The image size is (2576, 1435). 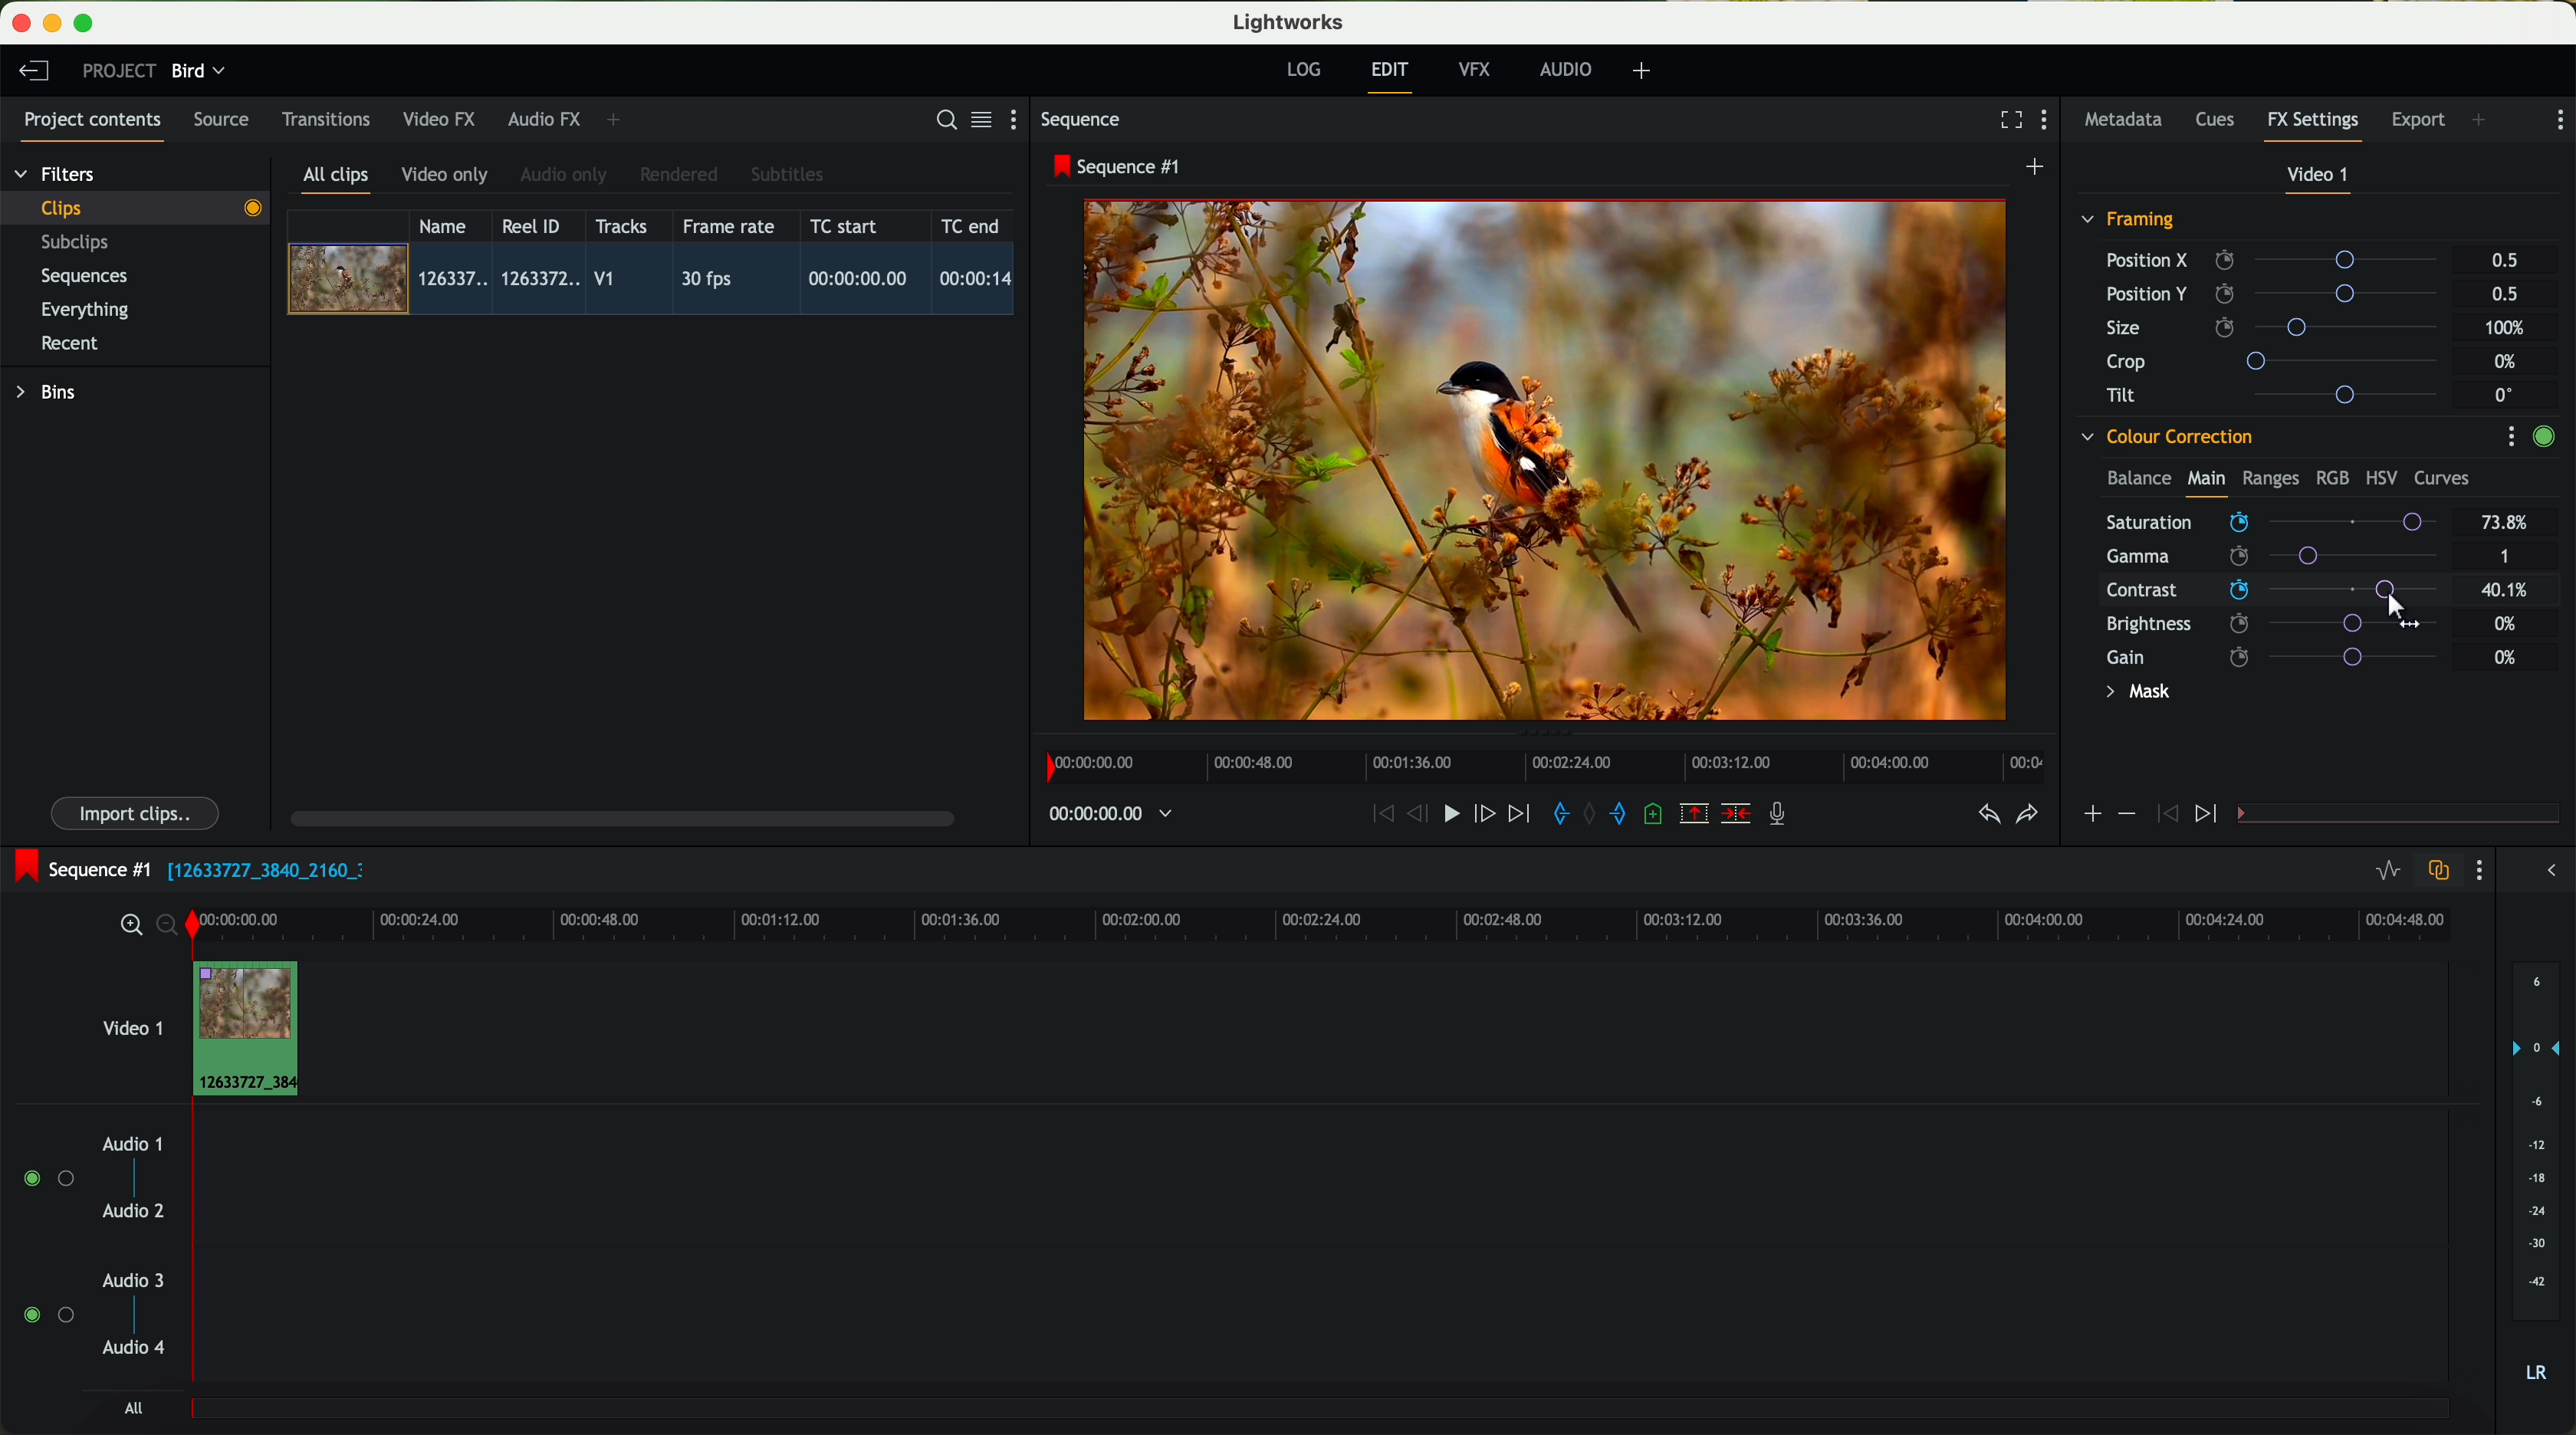 I want to click on gain, so click(x=2284, y=656).